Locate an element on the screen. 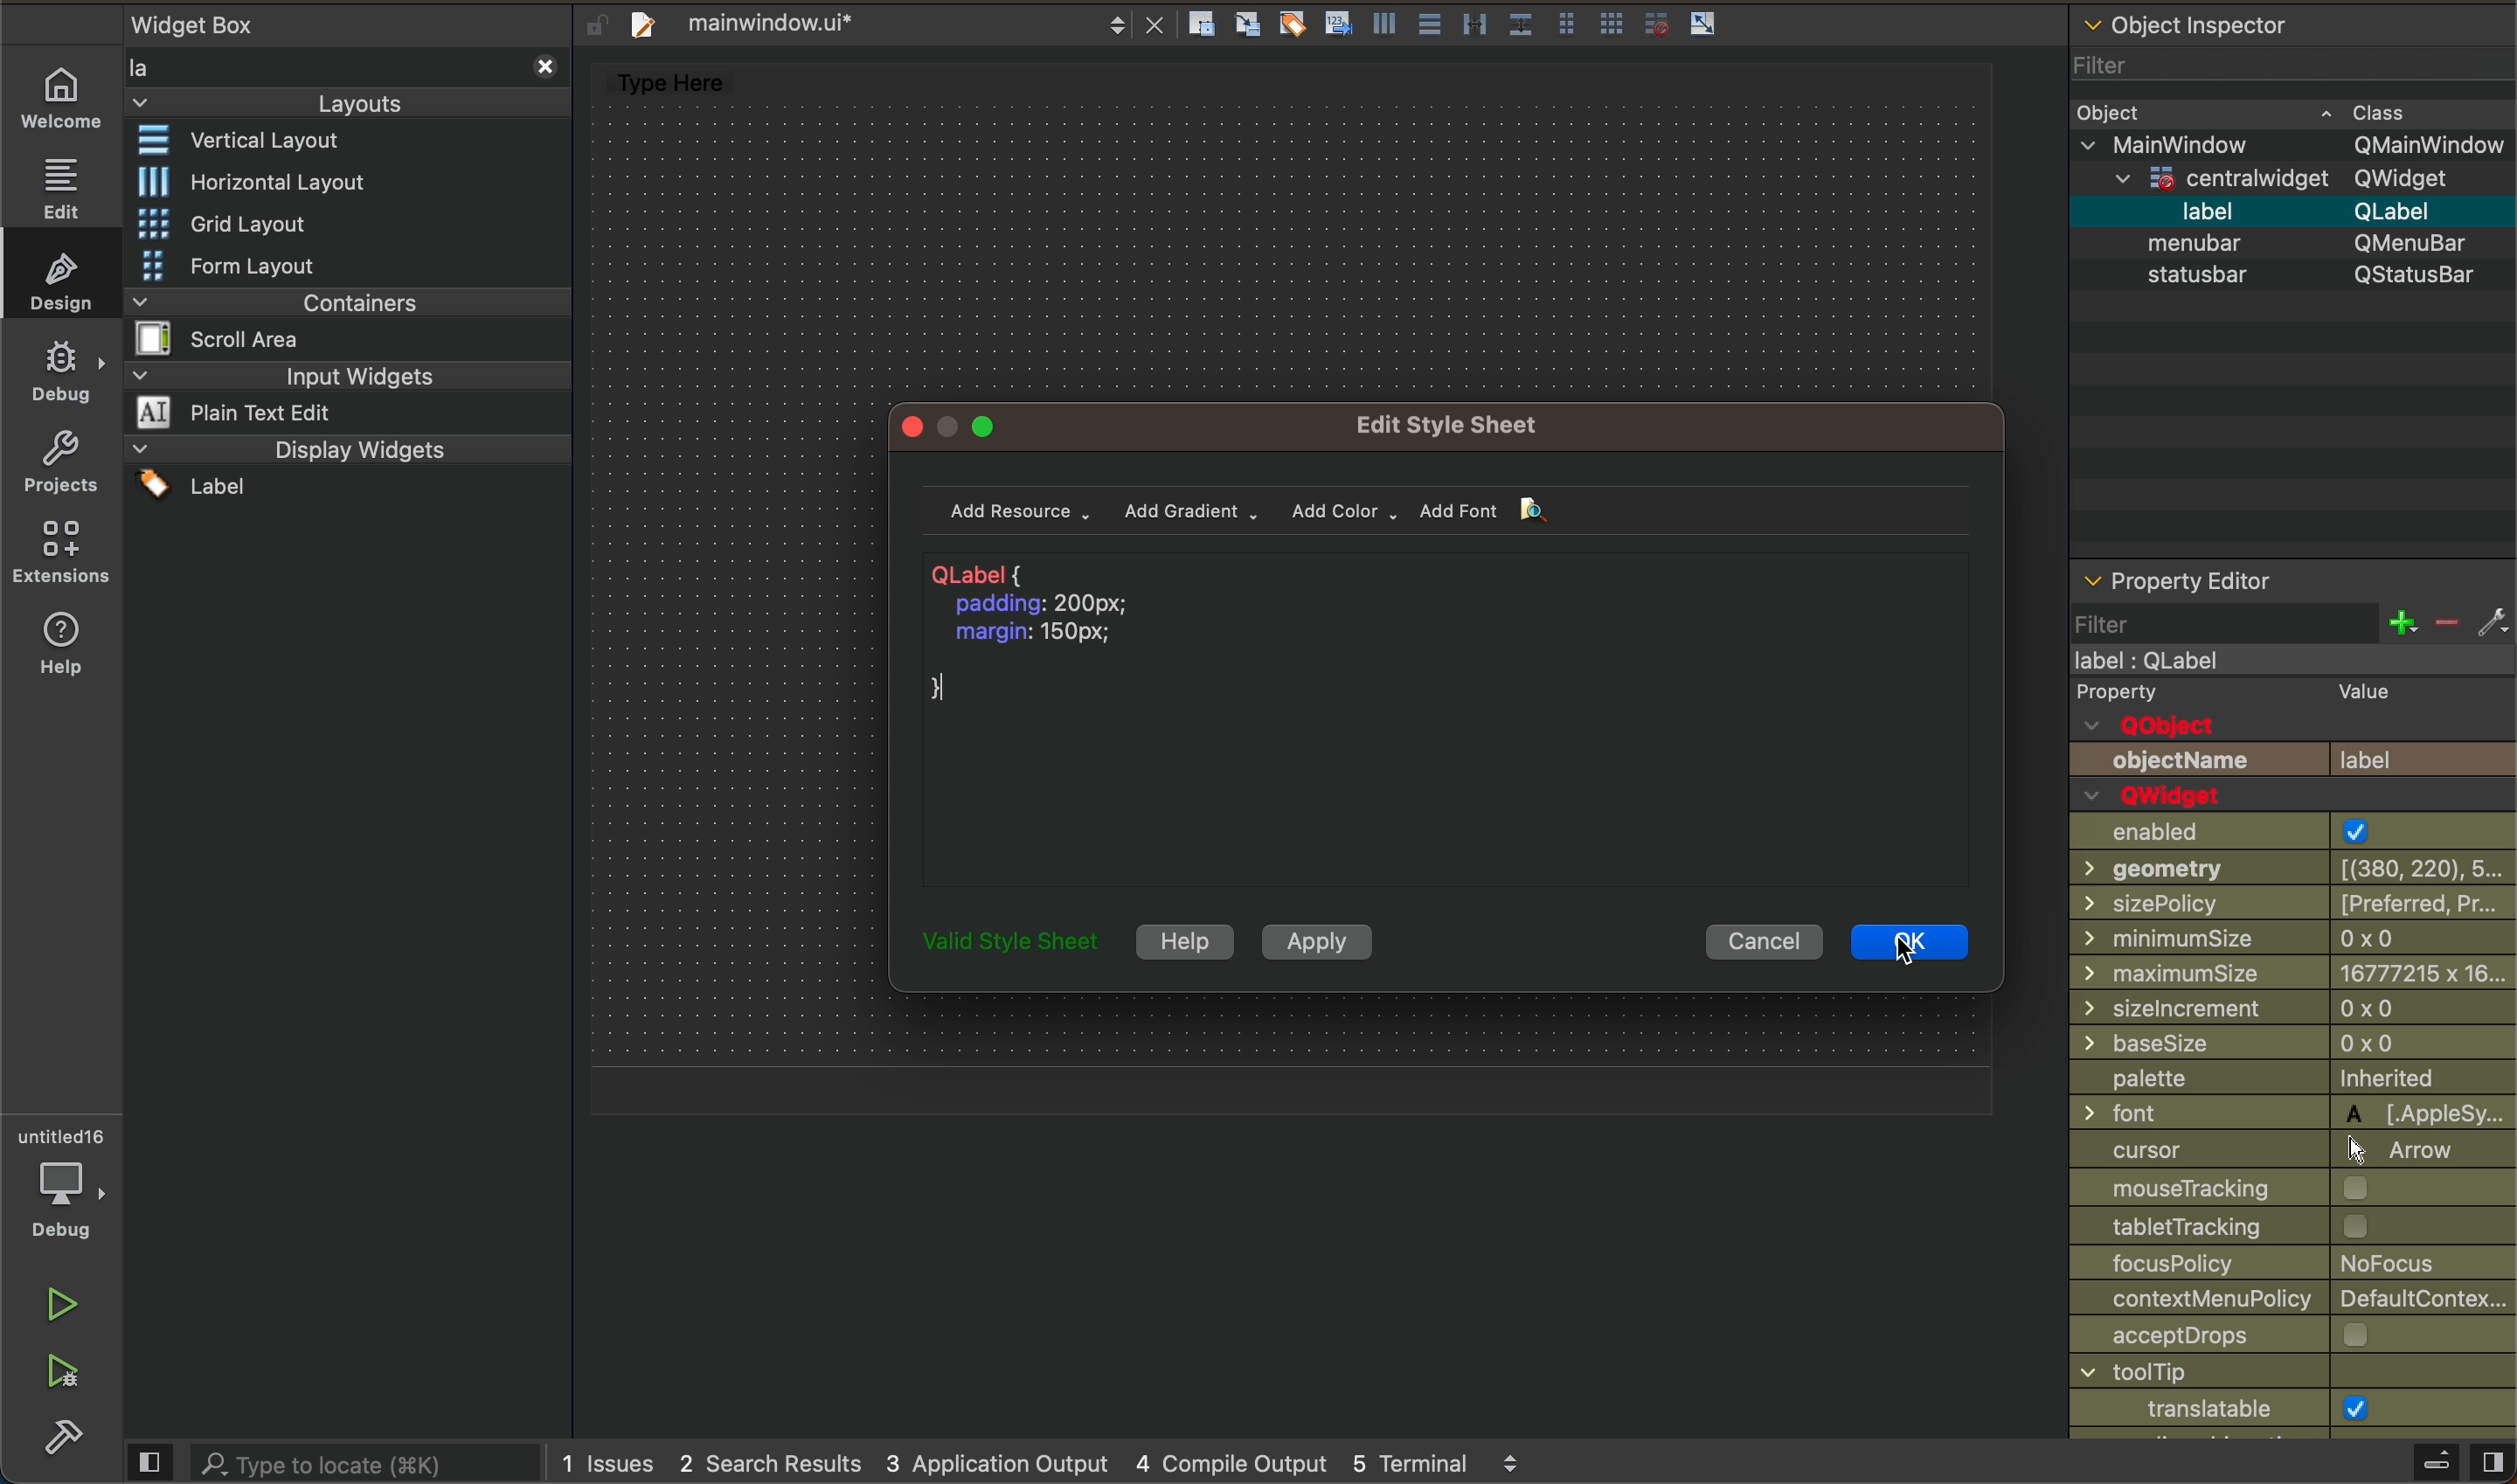 This screenshot has height=1484, width=2517. cursor is located at coordinates (2268, 1151).